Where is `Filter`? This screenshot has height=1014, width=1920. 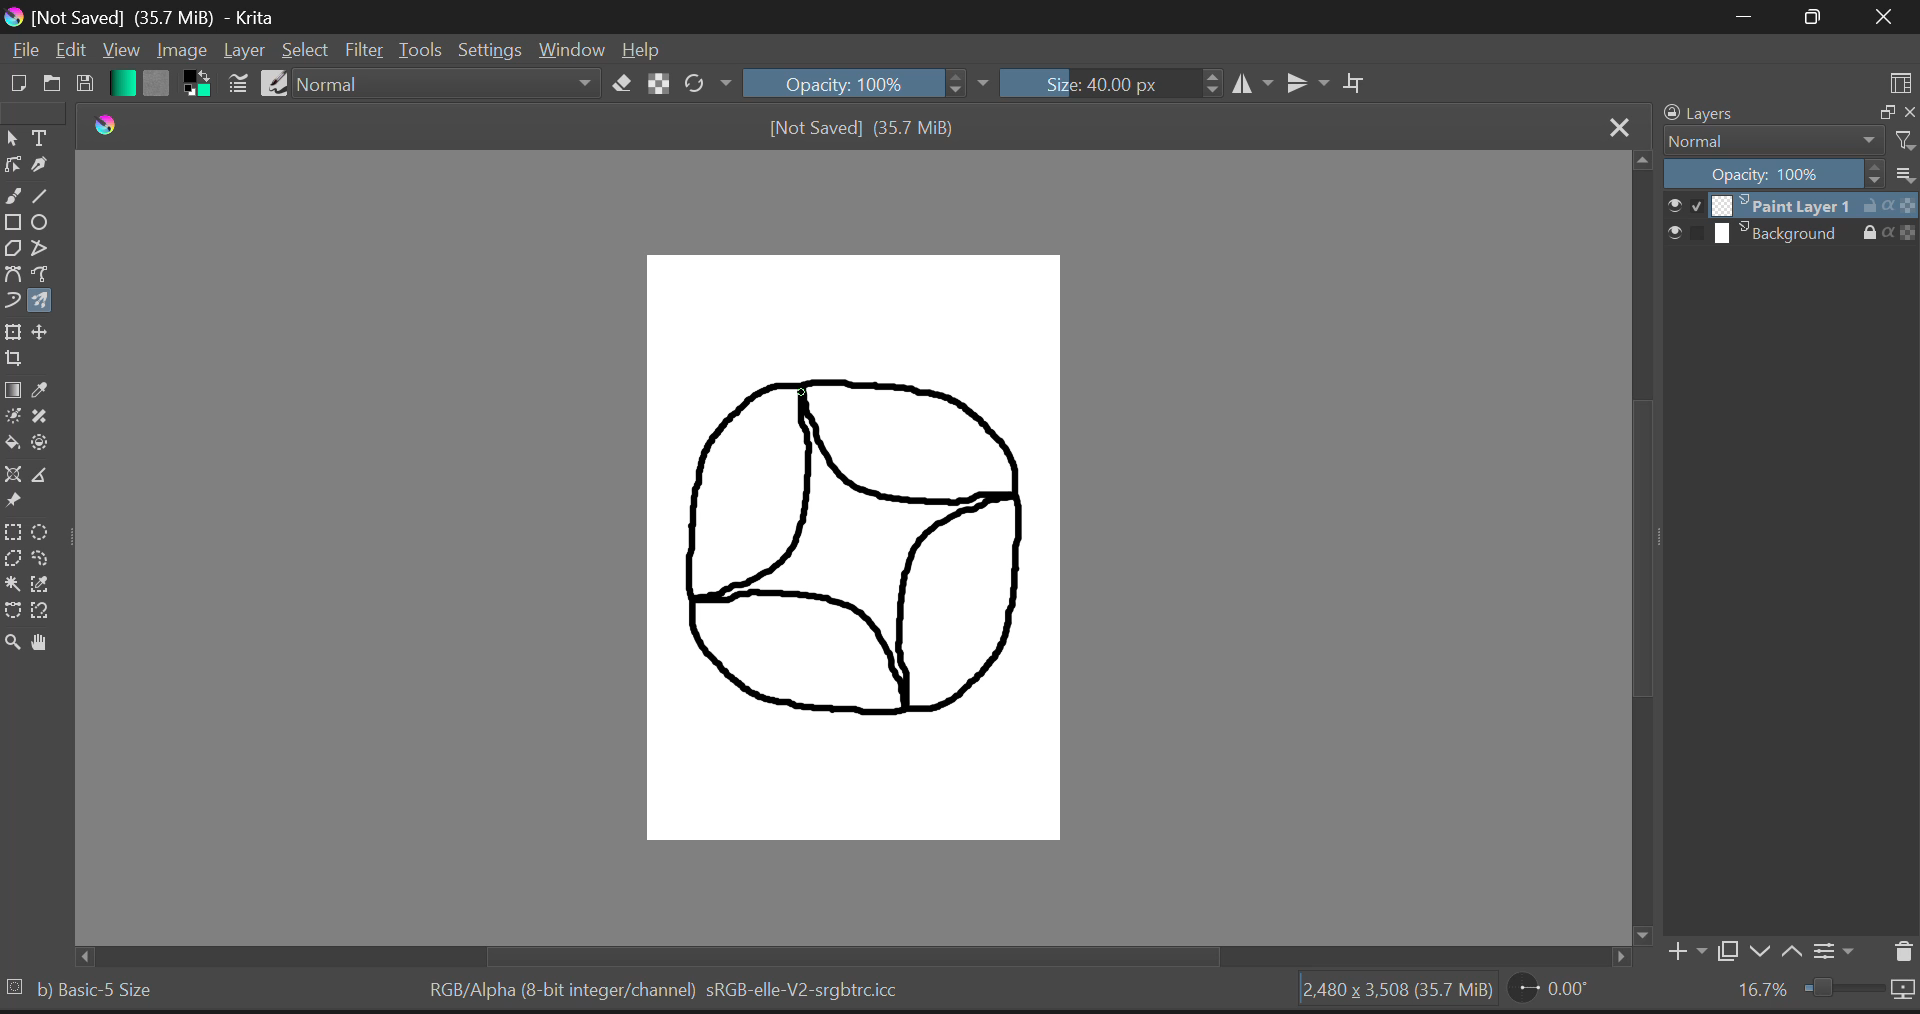
Filter is located at coordinates (366, 51).